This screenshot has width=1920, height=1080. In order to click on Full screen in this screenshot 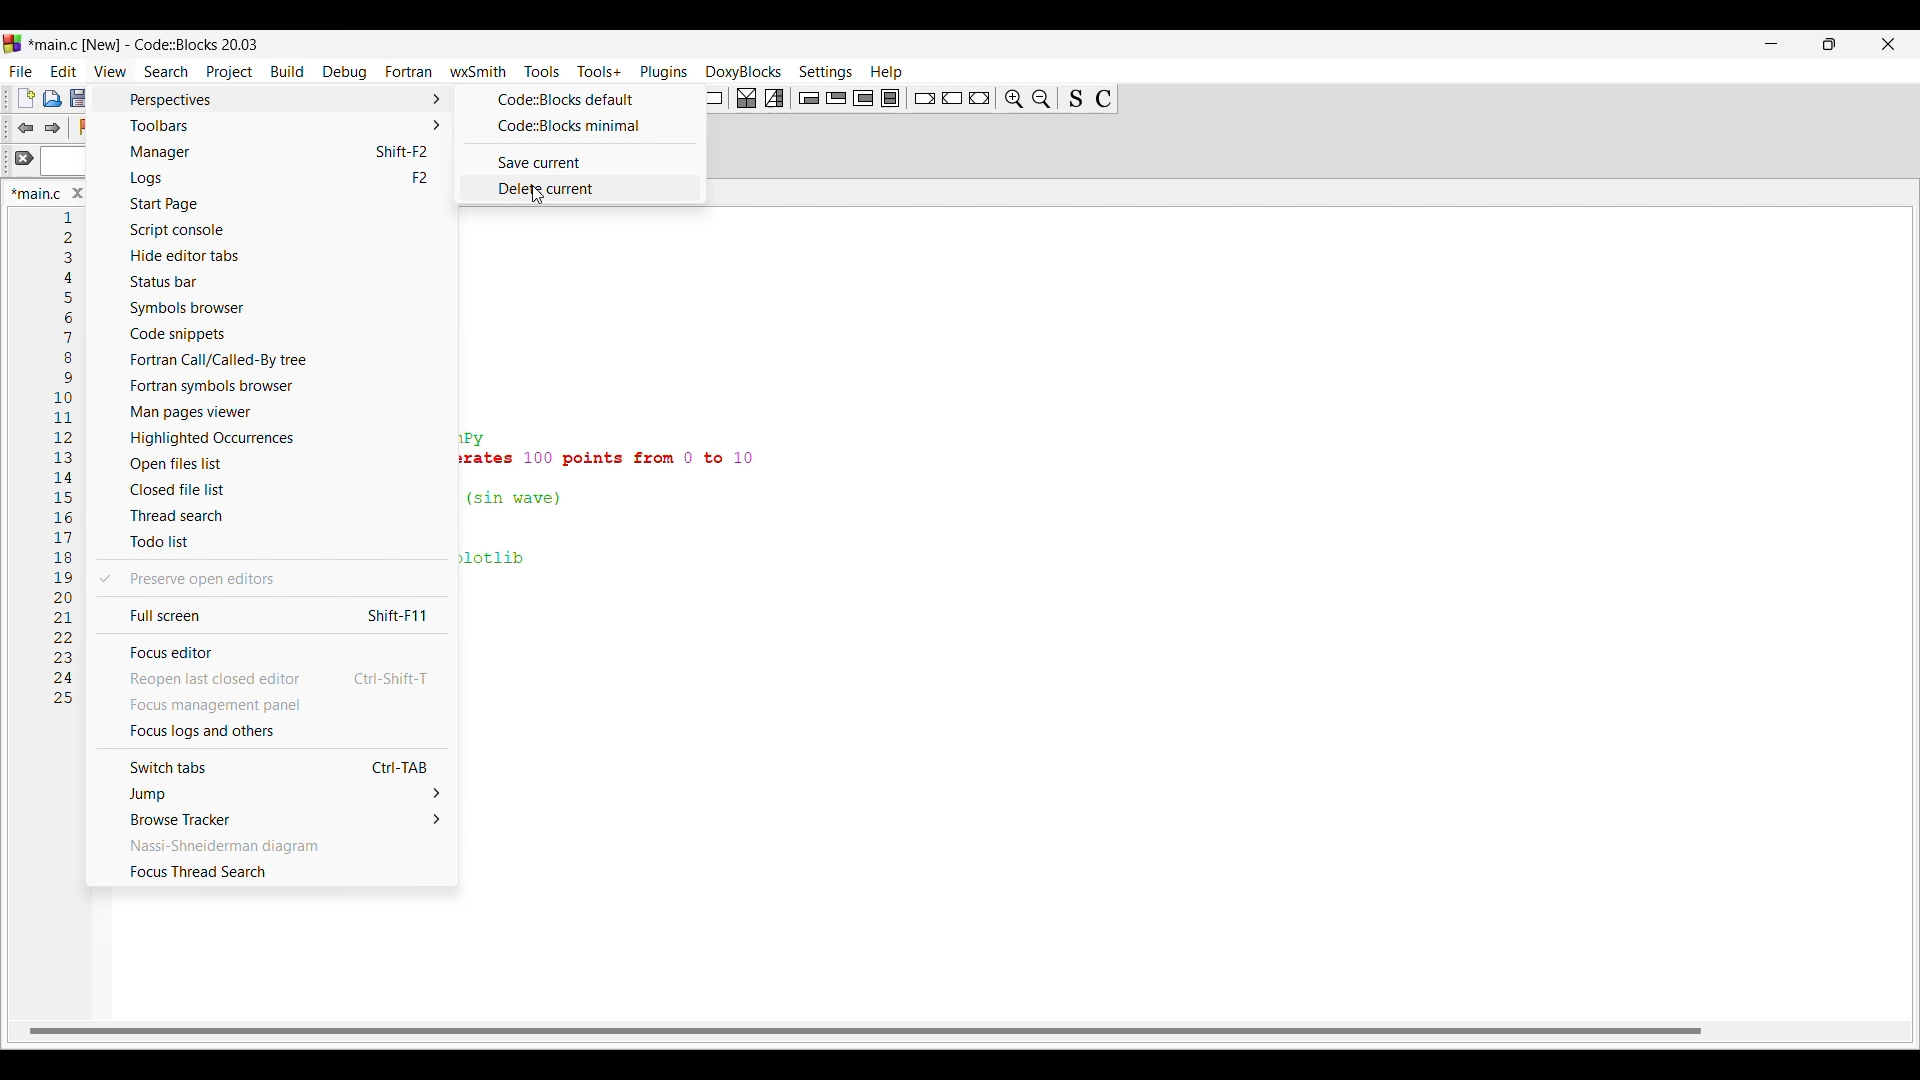, I will do `click(269, 613)`.